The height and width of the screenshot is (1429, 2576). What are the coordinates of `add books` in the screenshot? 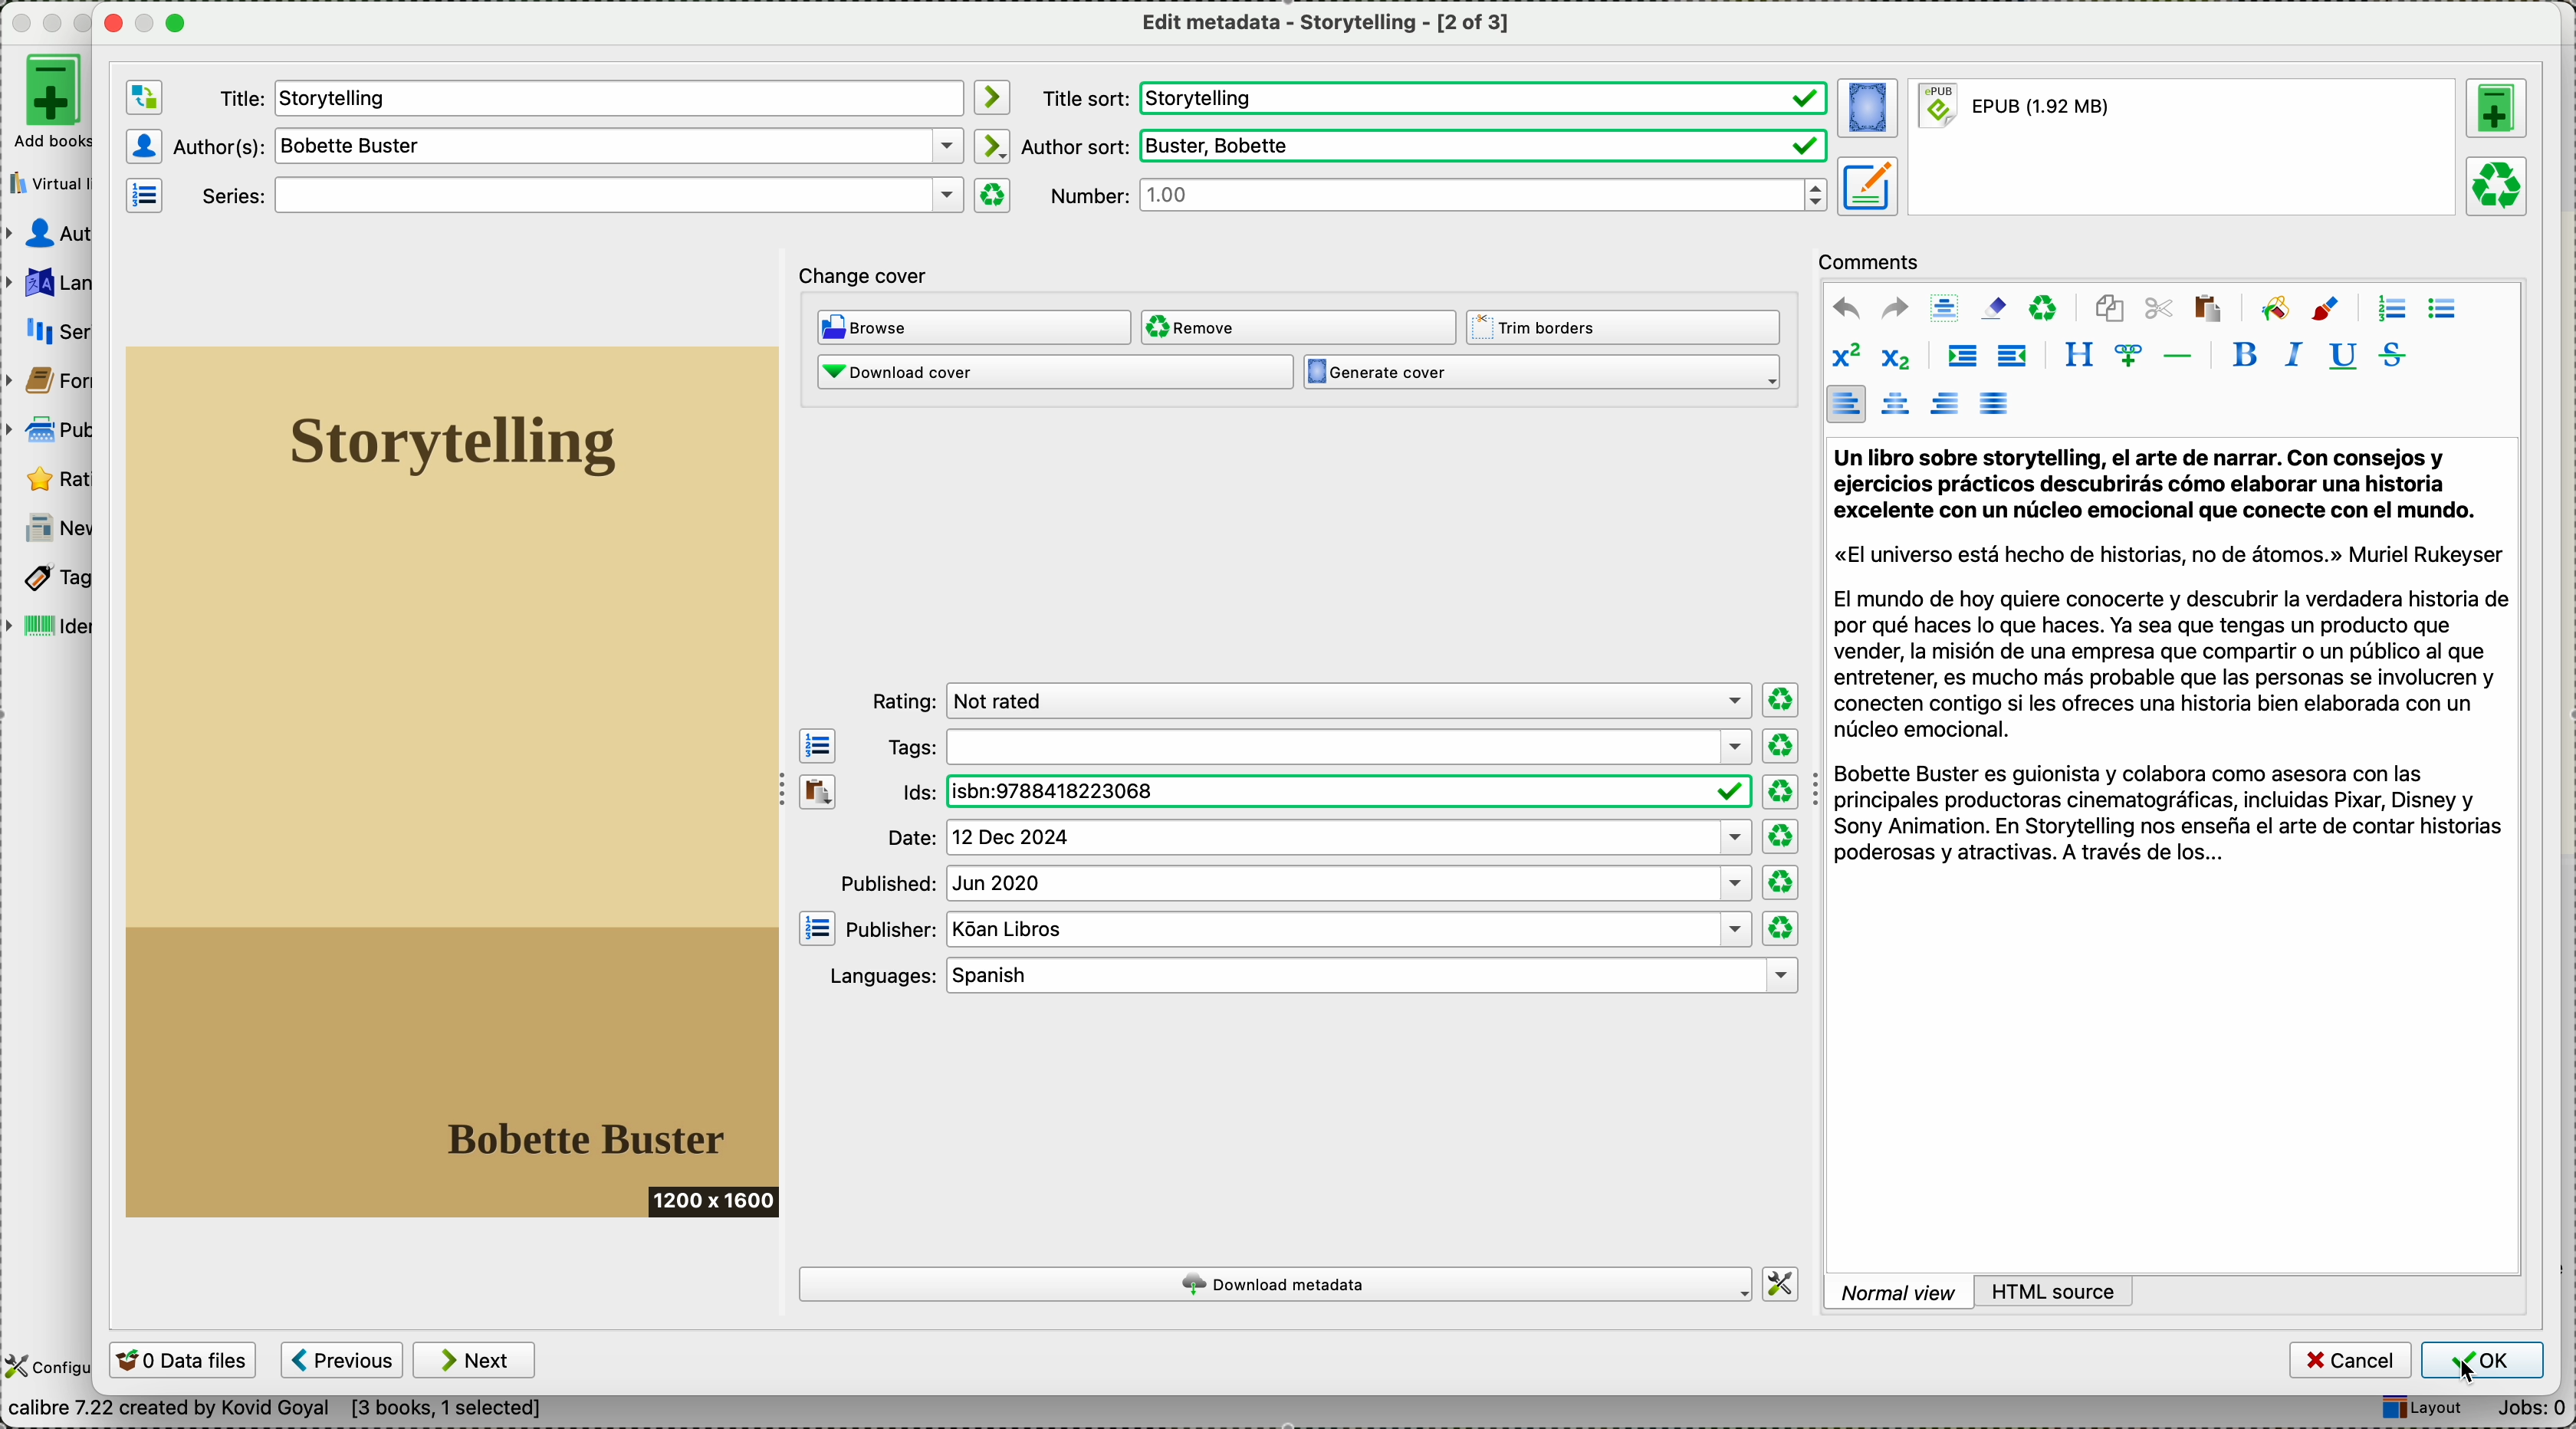 It's located at (55, 105).